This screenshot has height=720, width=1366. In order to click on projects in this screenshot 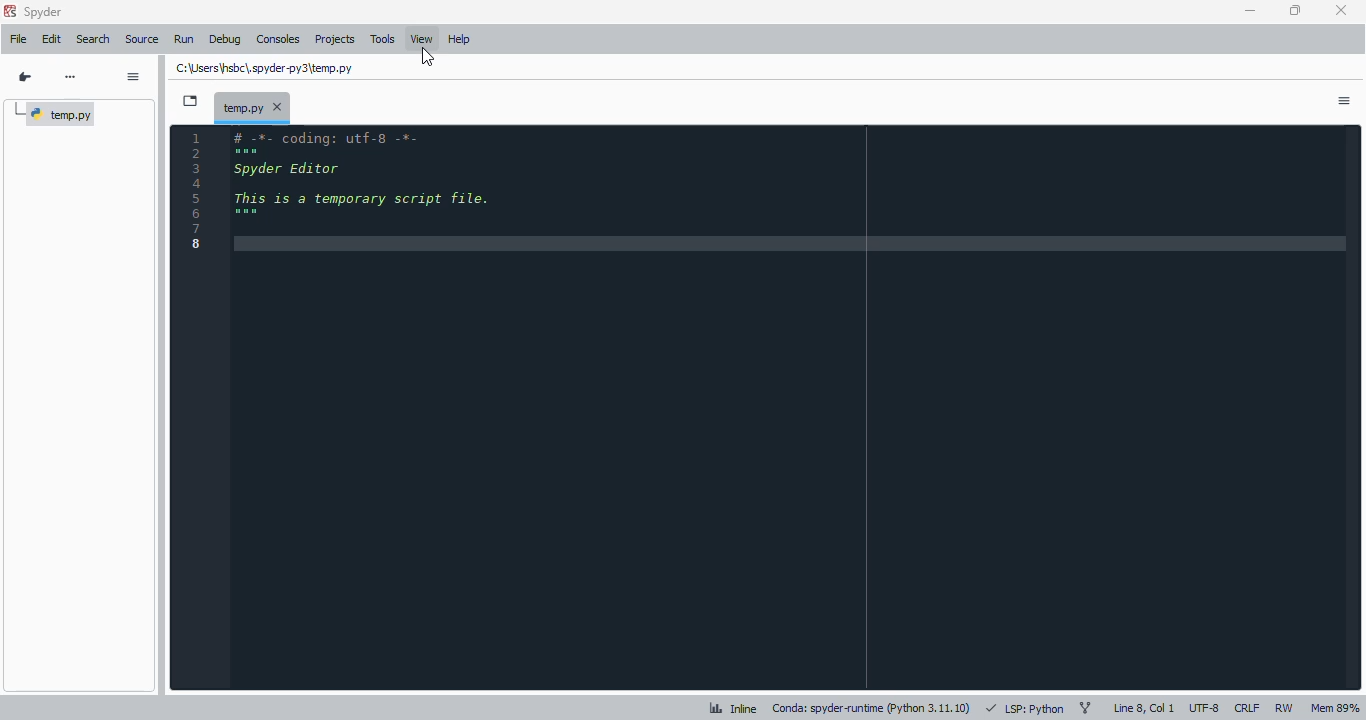, I will do `click(335, 39)`.